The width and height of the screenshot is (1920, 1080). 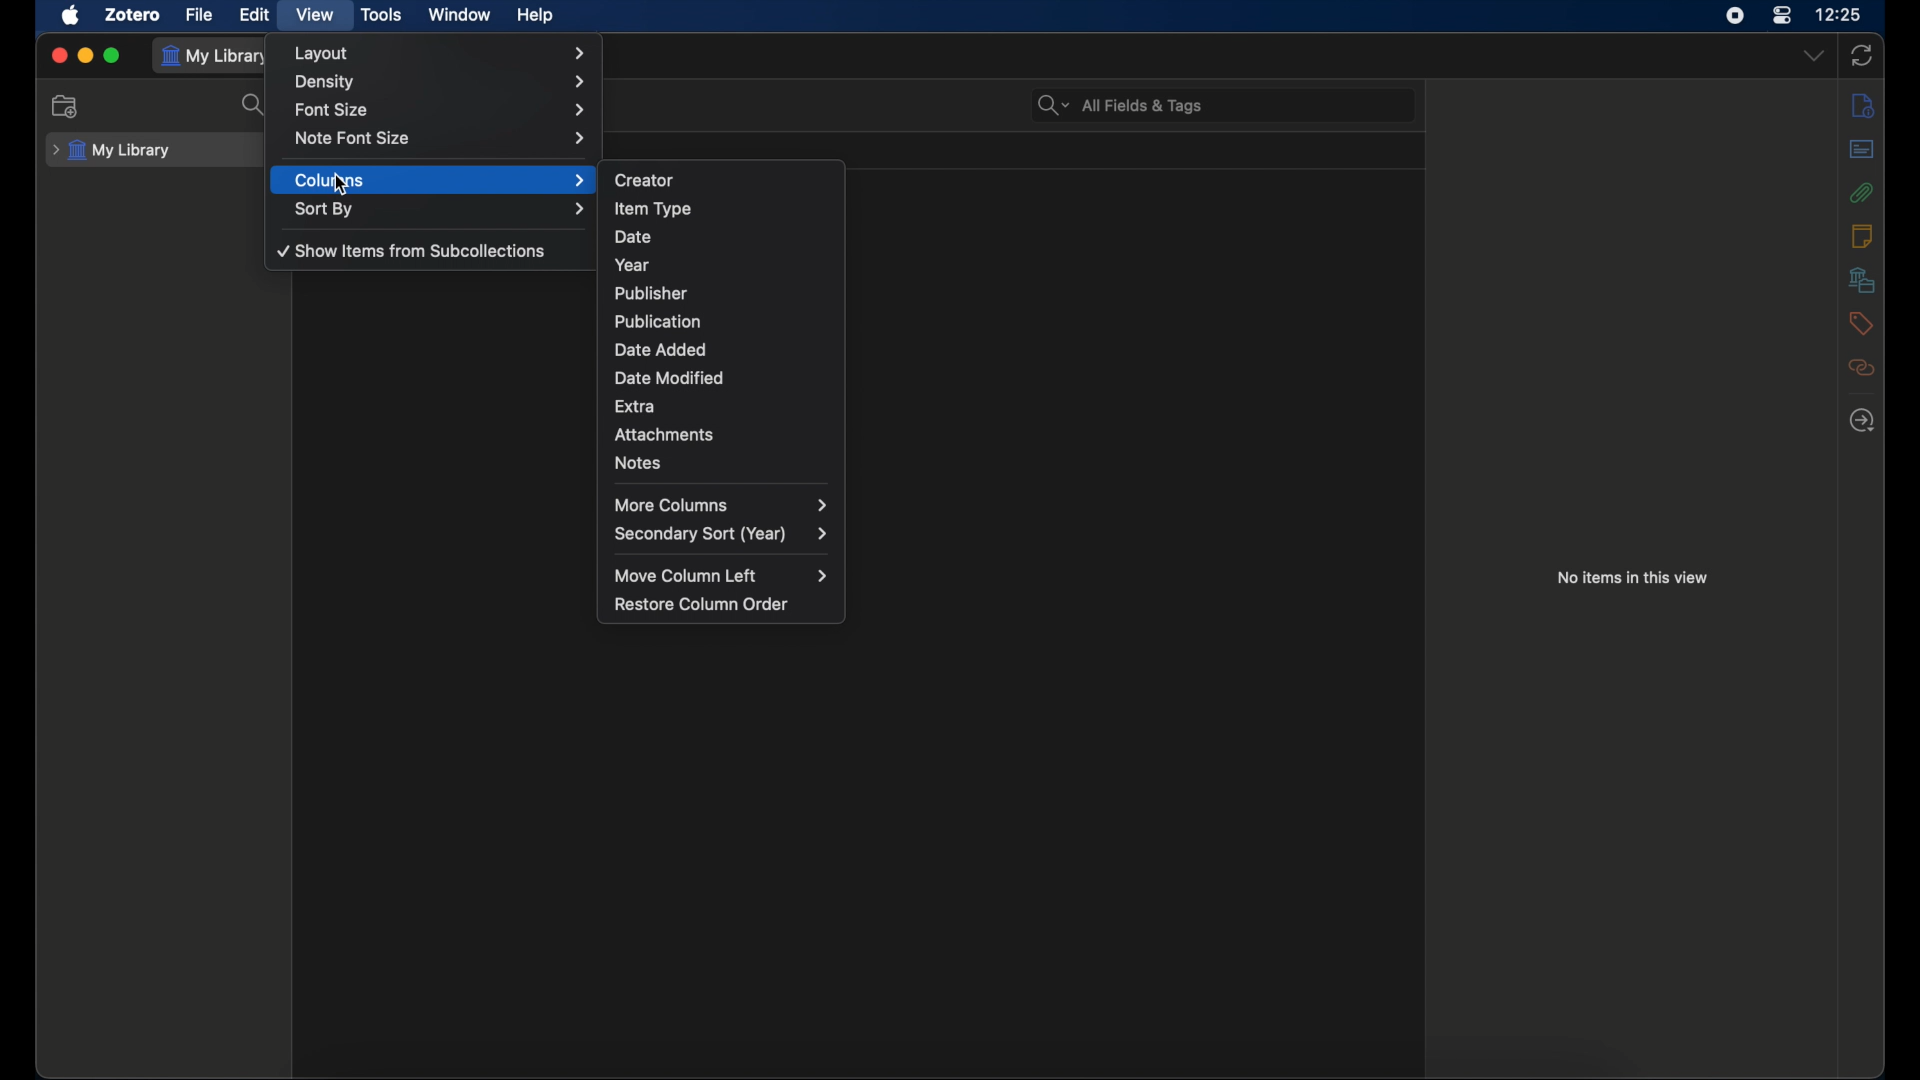 What do you see at coordinates (112, 151) in the screenshot?
I see `my library` at bounding box center [112, 151].